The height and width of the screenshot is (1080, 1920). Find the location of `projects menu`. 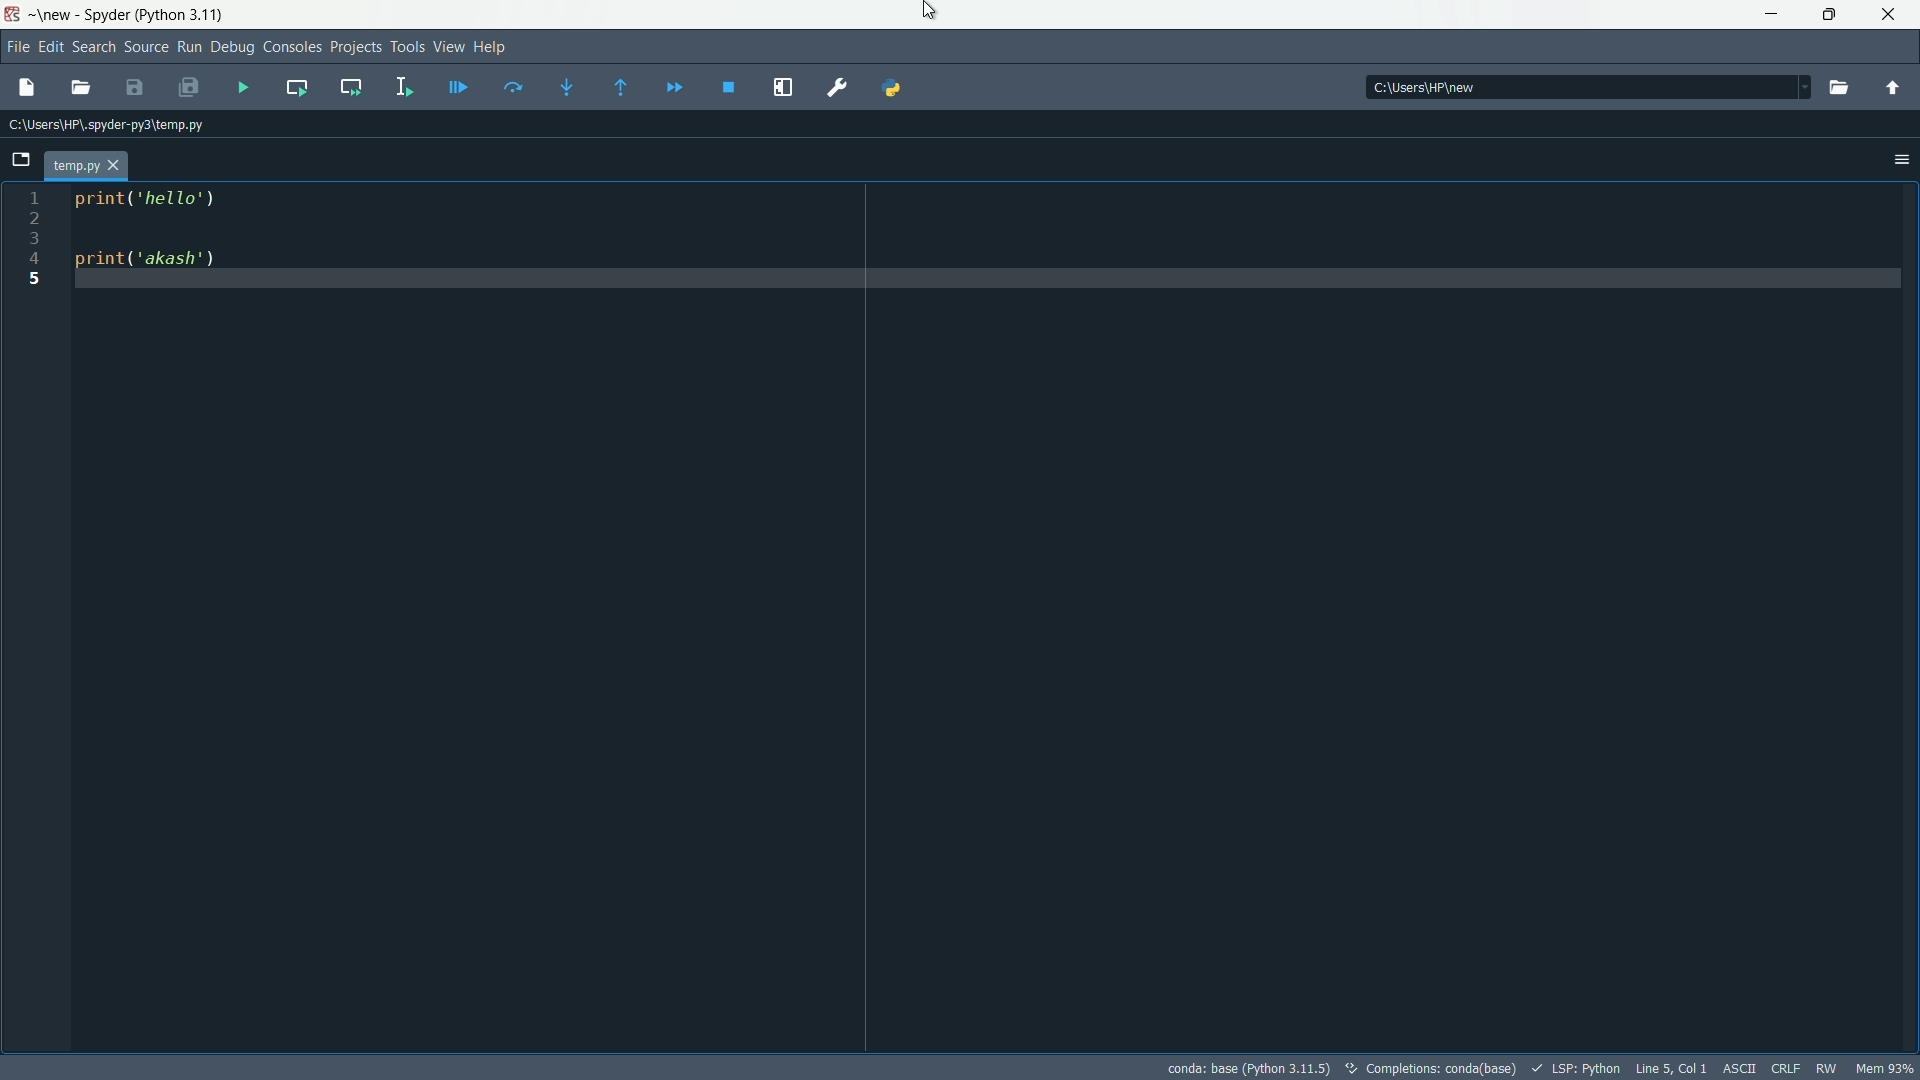

projects menu is located at coordinates (355, 48).